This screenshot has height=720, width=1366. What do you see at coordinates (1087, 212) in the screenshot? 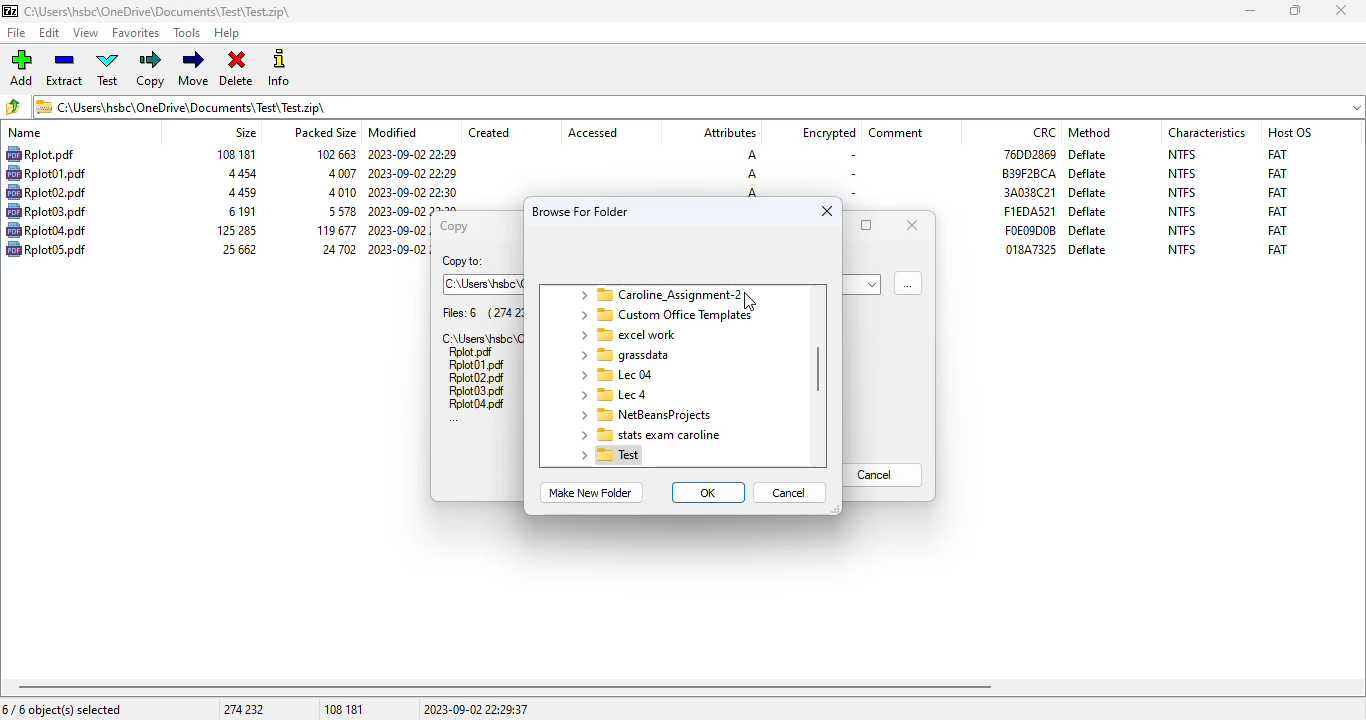
I see `deflate` at bounding box center [1087, 212].